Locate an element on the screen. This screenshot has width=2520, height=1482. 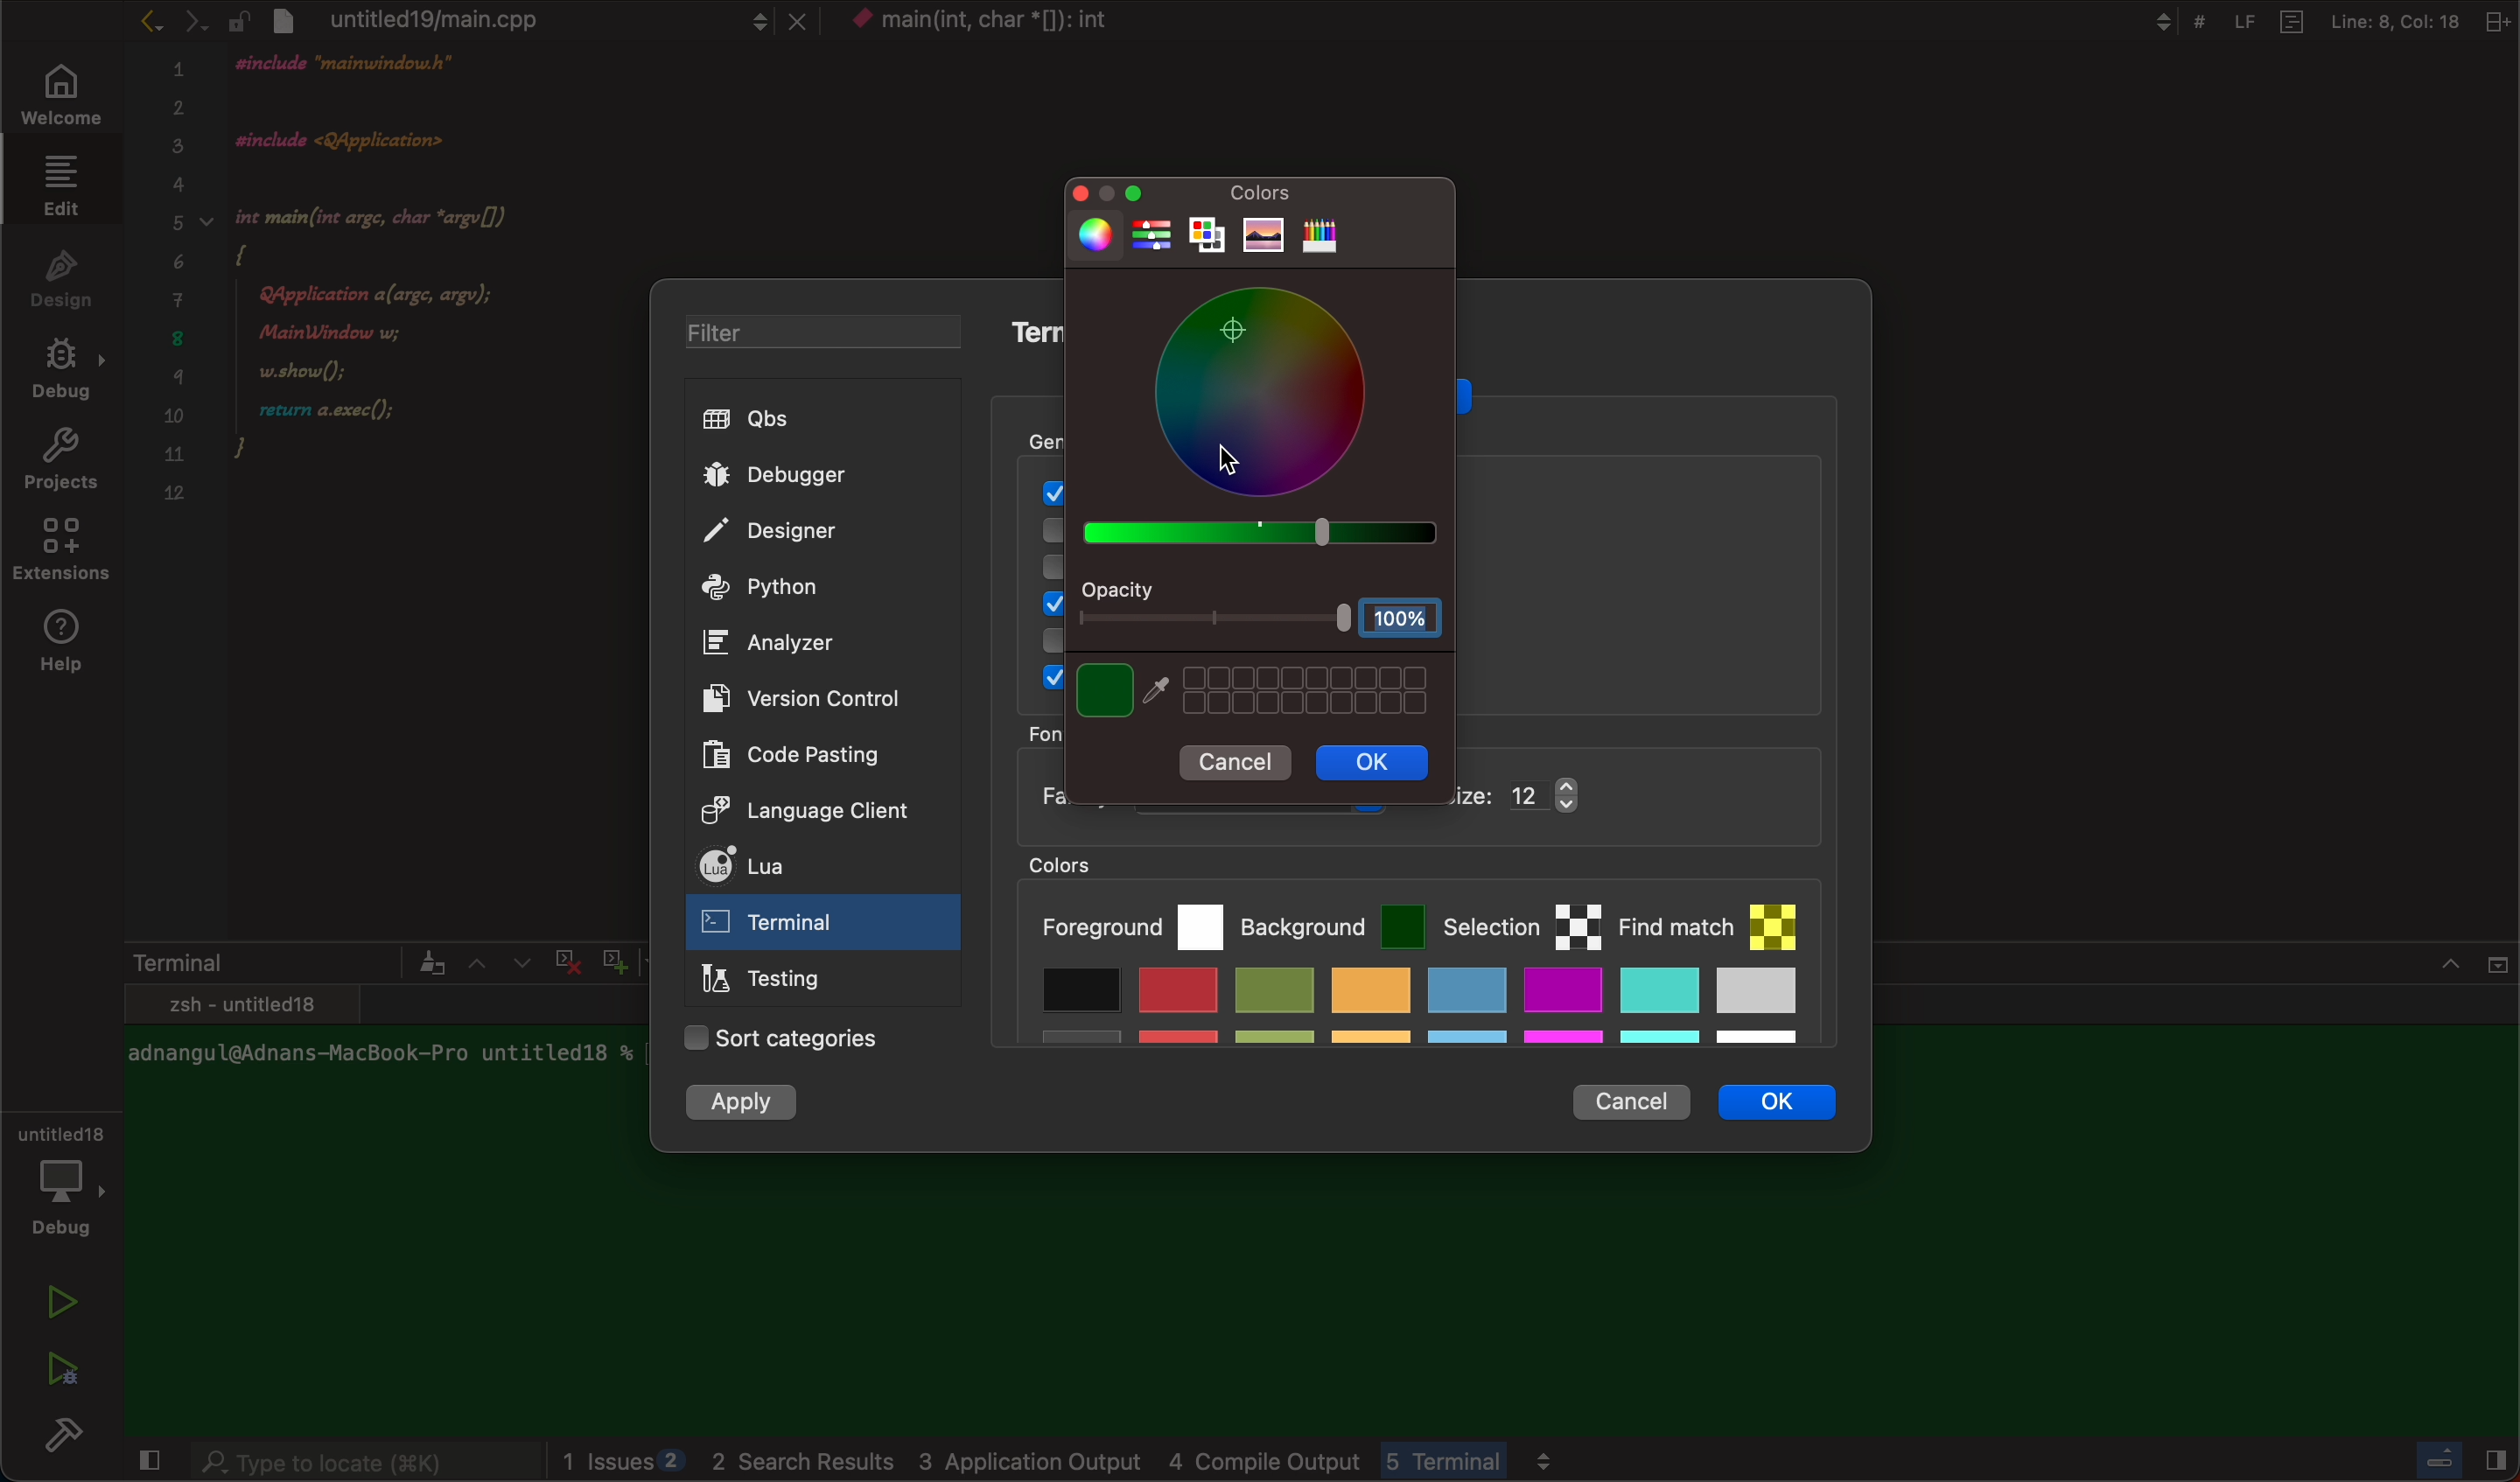
designer is located at coordinates (805, 533).